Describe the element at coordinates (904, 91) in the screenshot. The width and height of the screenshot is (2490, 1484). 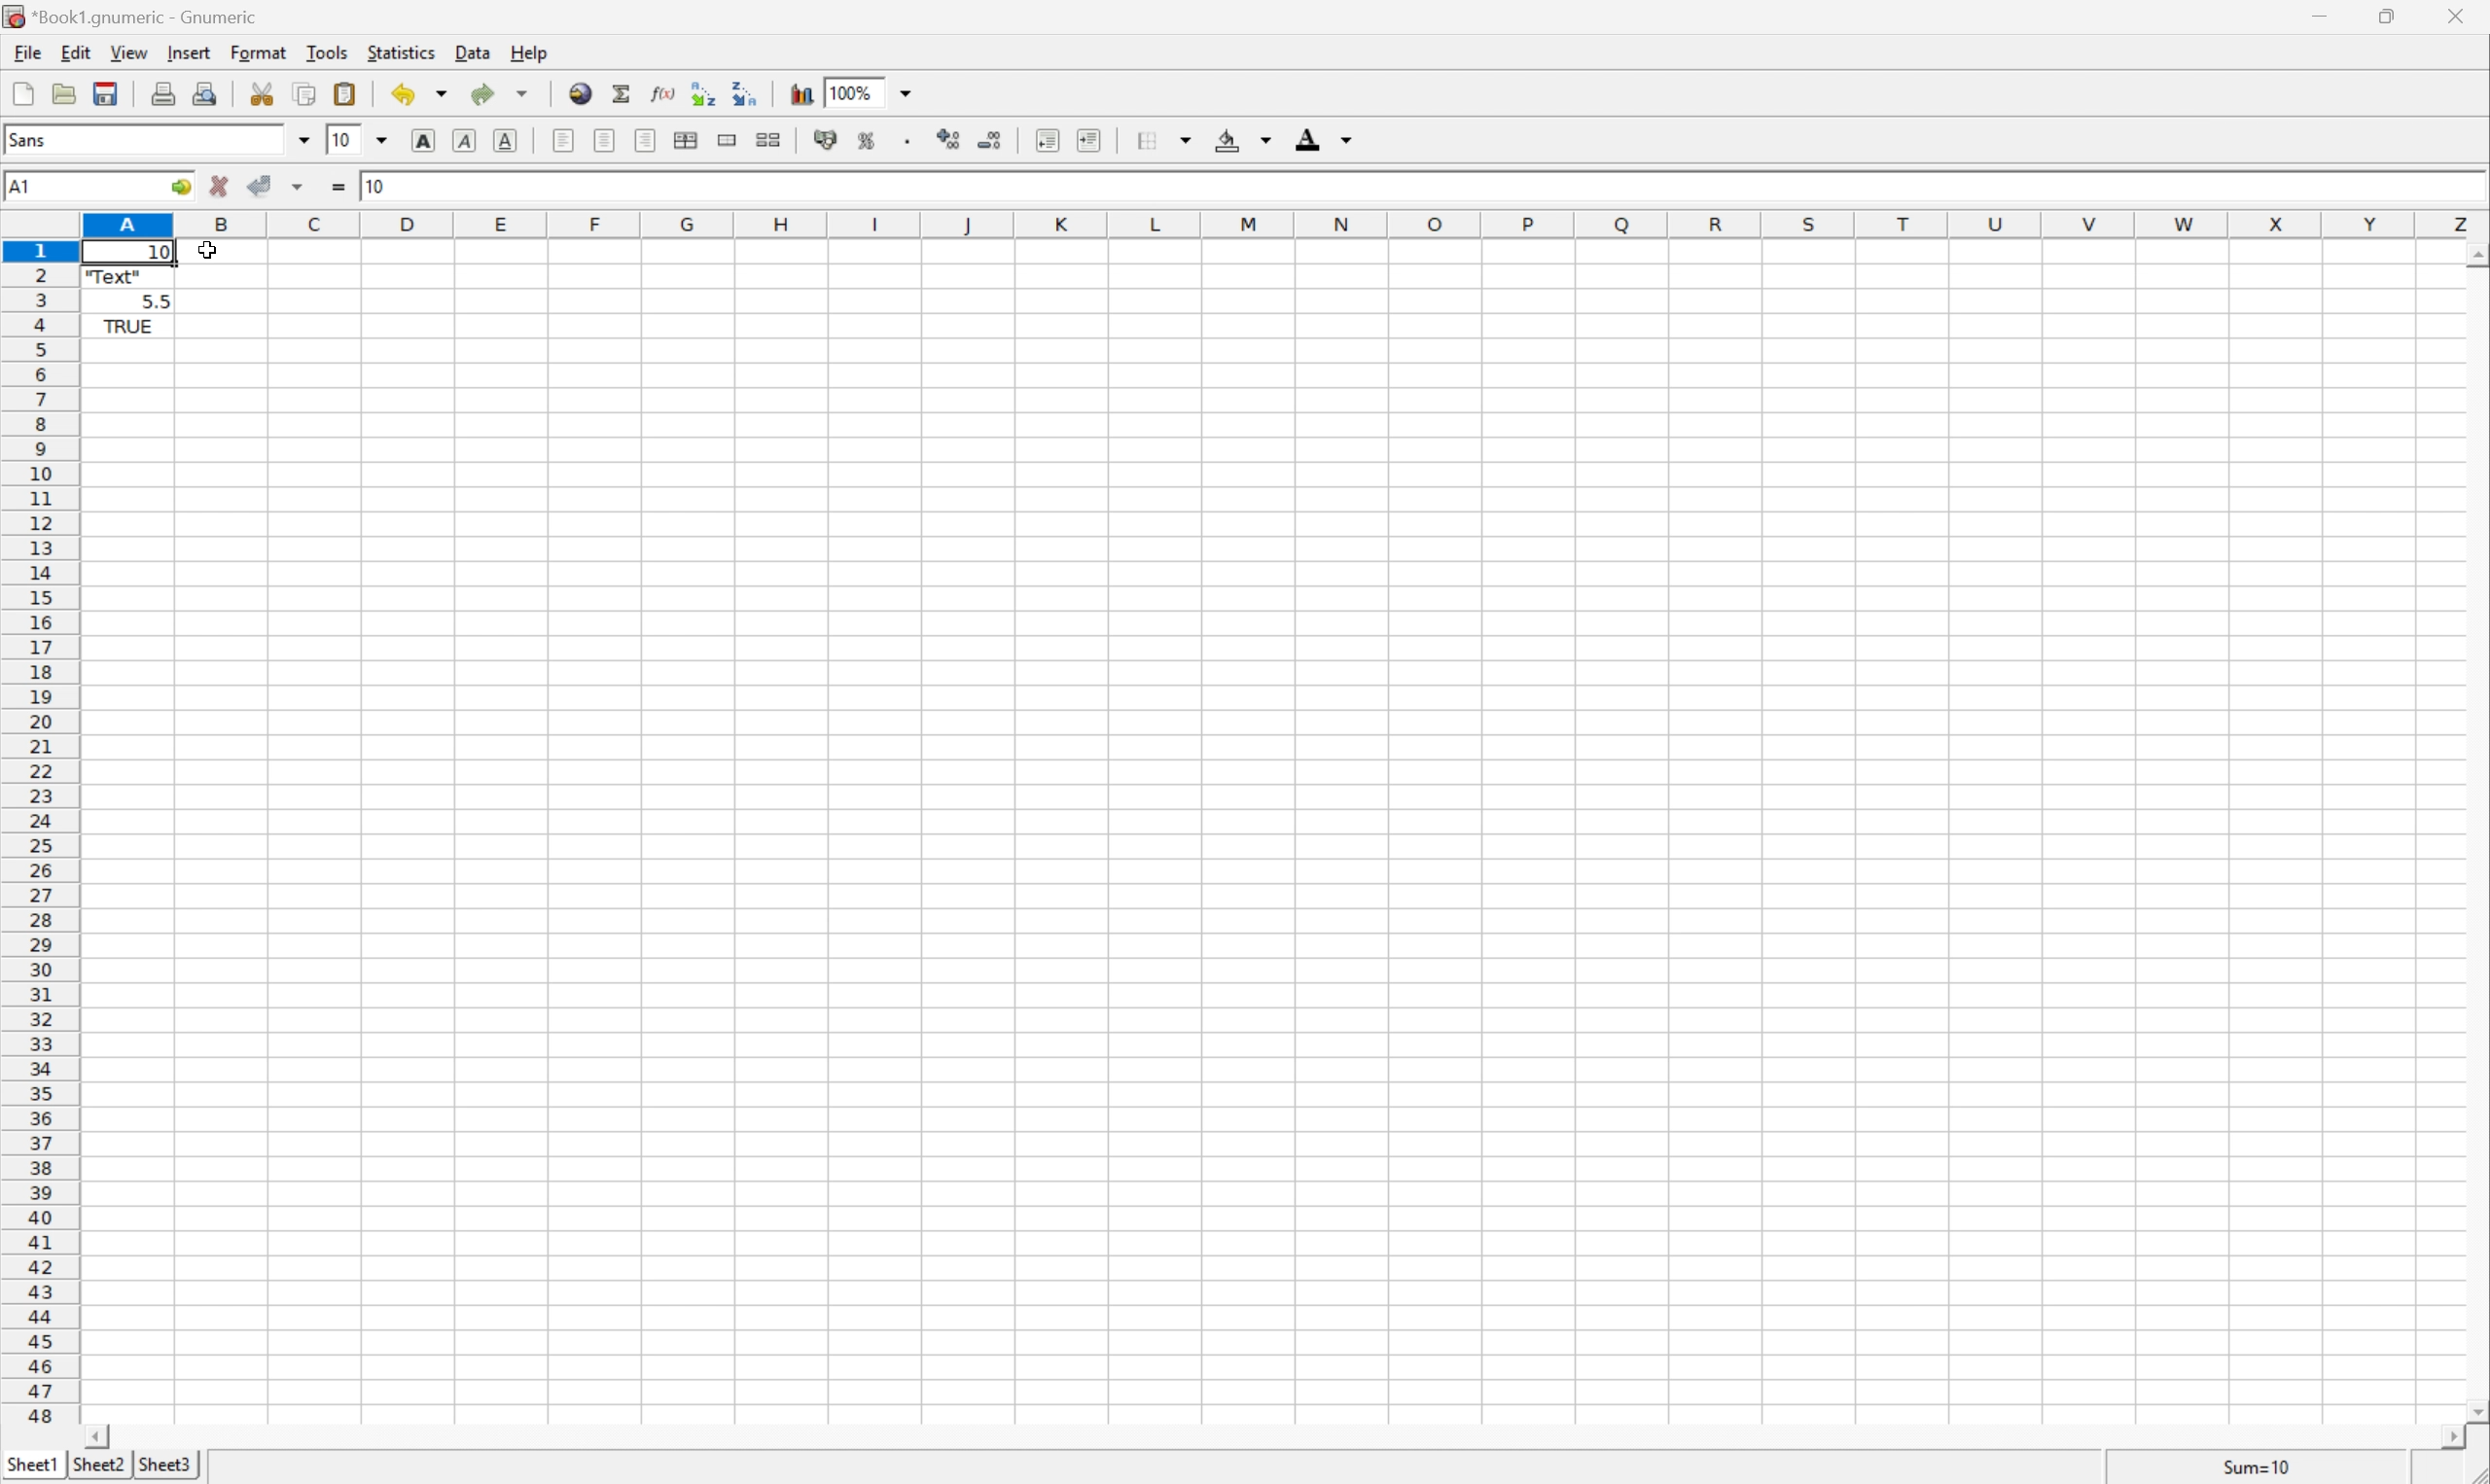
I see `Drop Down` at that location.